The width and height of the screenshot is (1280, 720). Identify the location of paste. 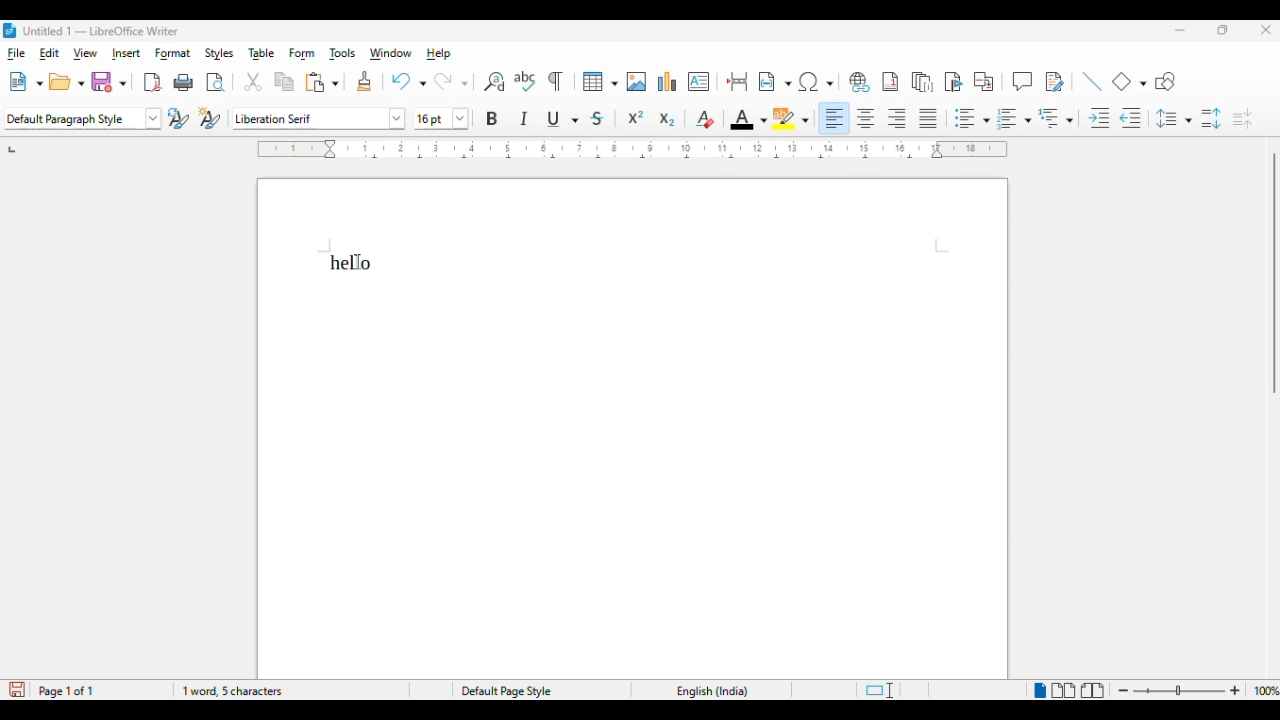
(322, 82).